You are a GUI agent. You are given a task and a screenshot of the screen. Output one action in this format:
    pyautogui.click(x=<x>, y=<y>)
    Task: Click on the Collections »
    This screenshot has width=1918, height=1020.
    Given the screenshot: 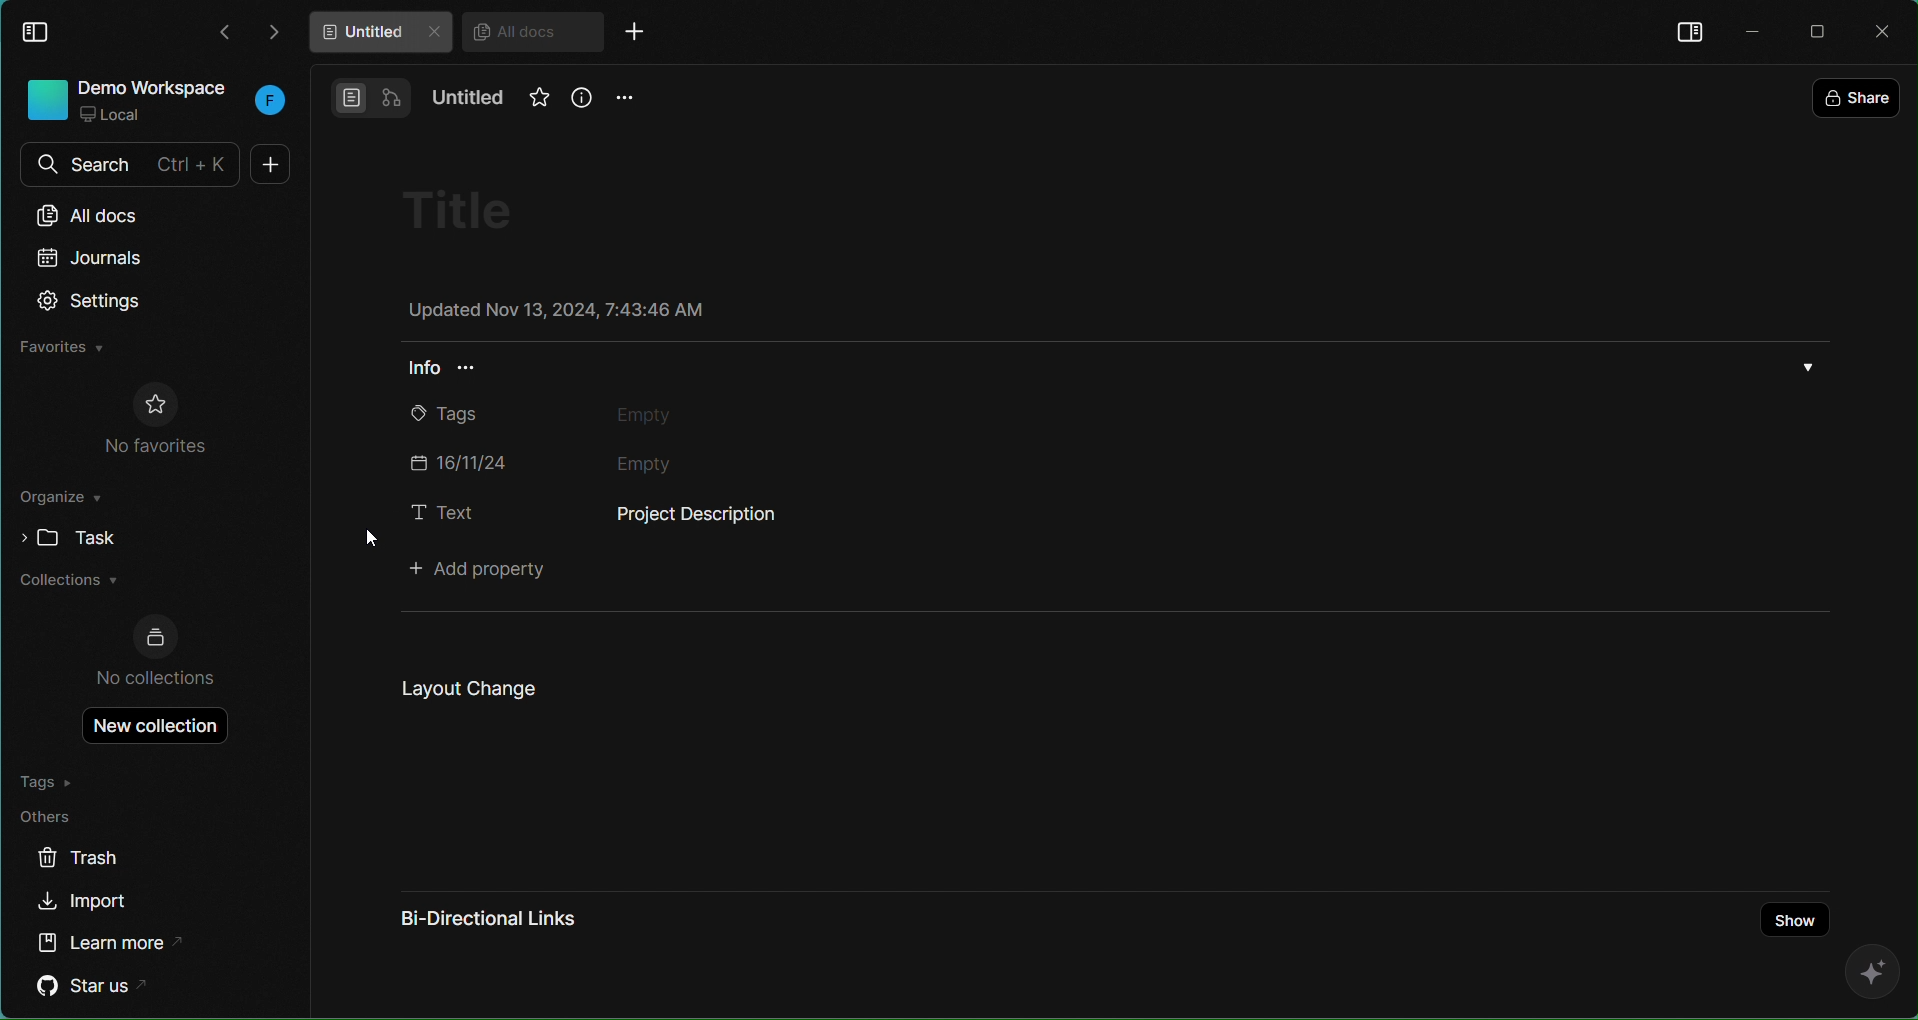 What is the action you would take?
    pyautogui.click(x=68, y=583)
    